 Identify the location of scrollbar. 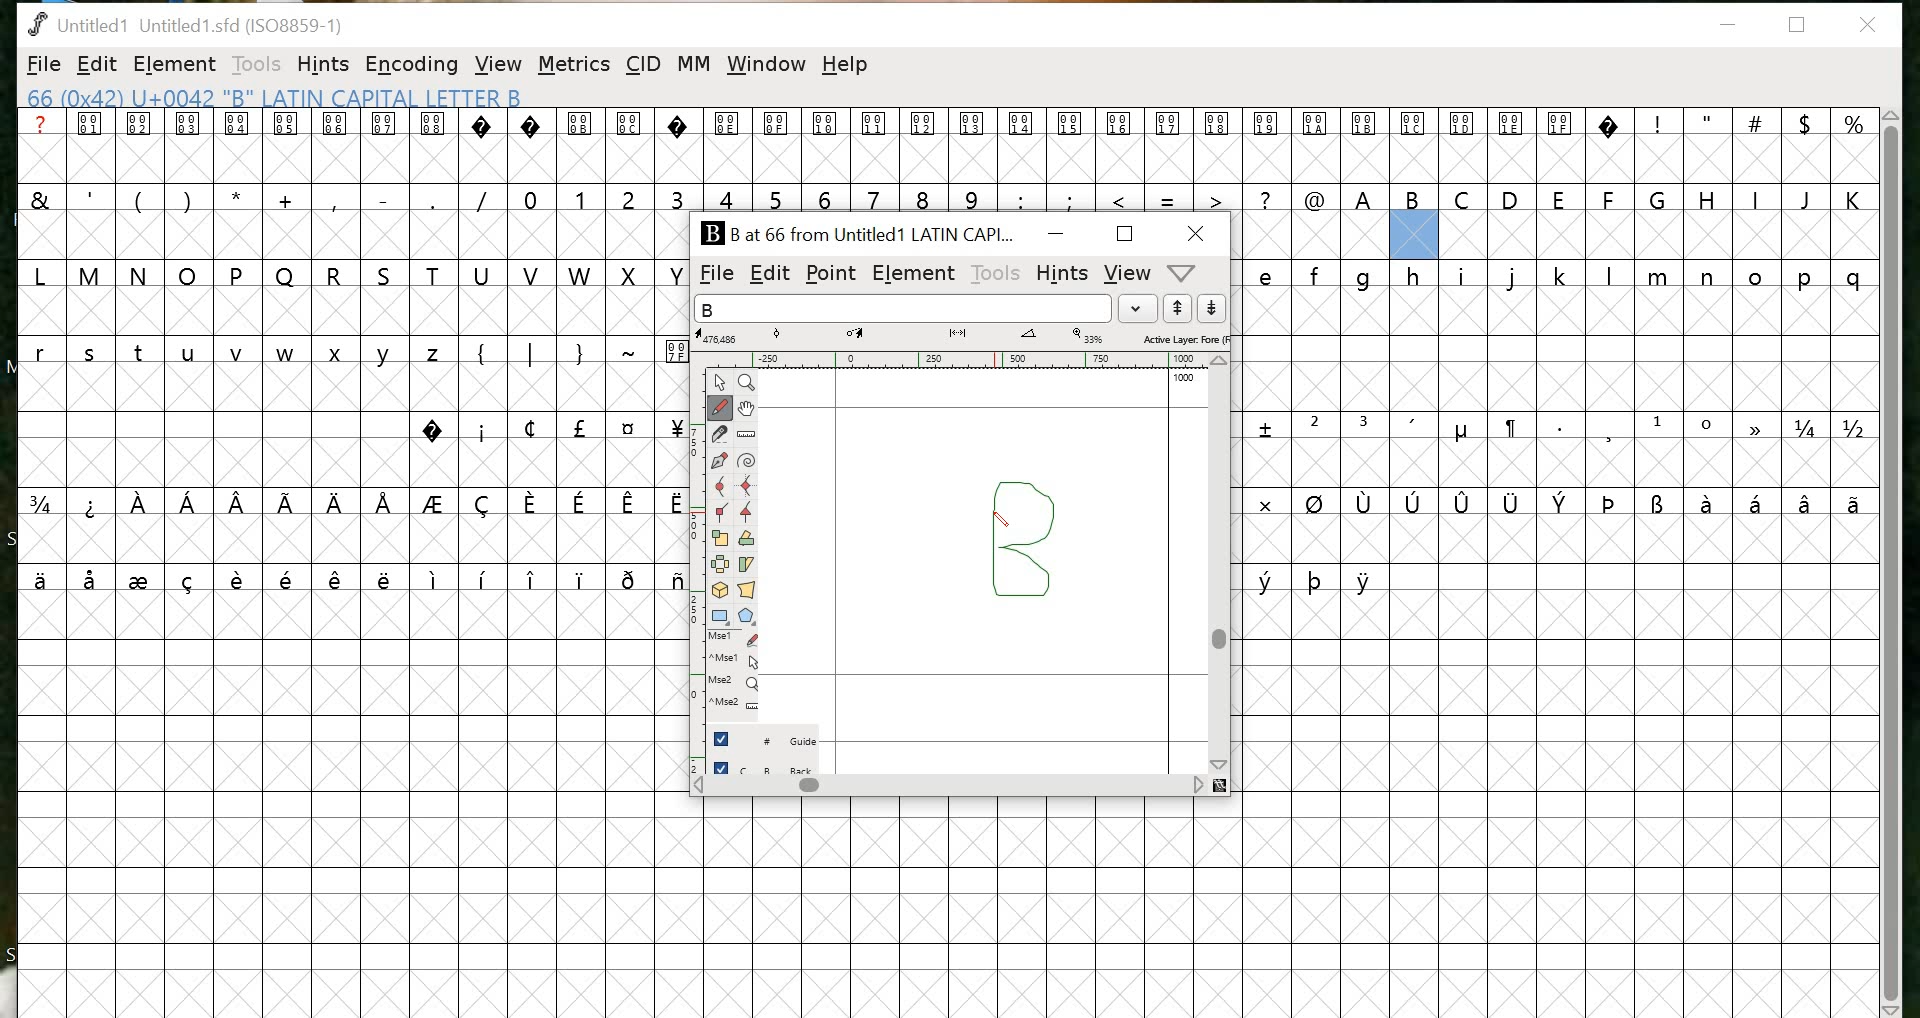
(1222, 565).